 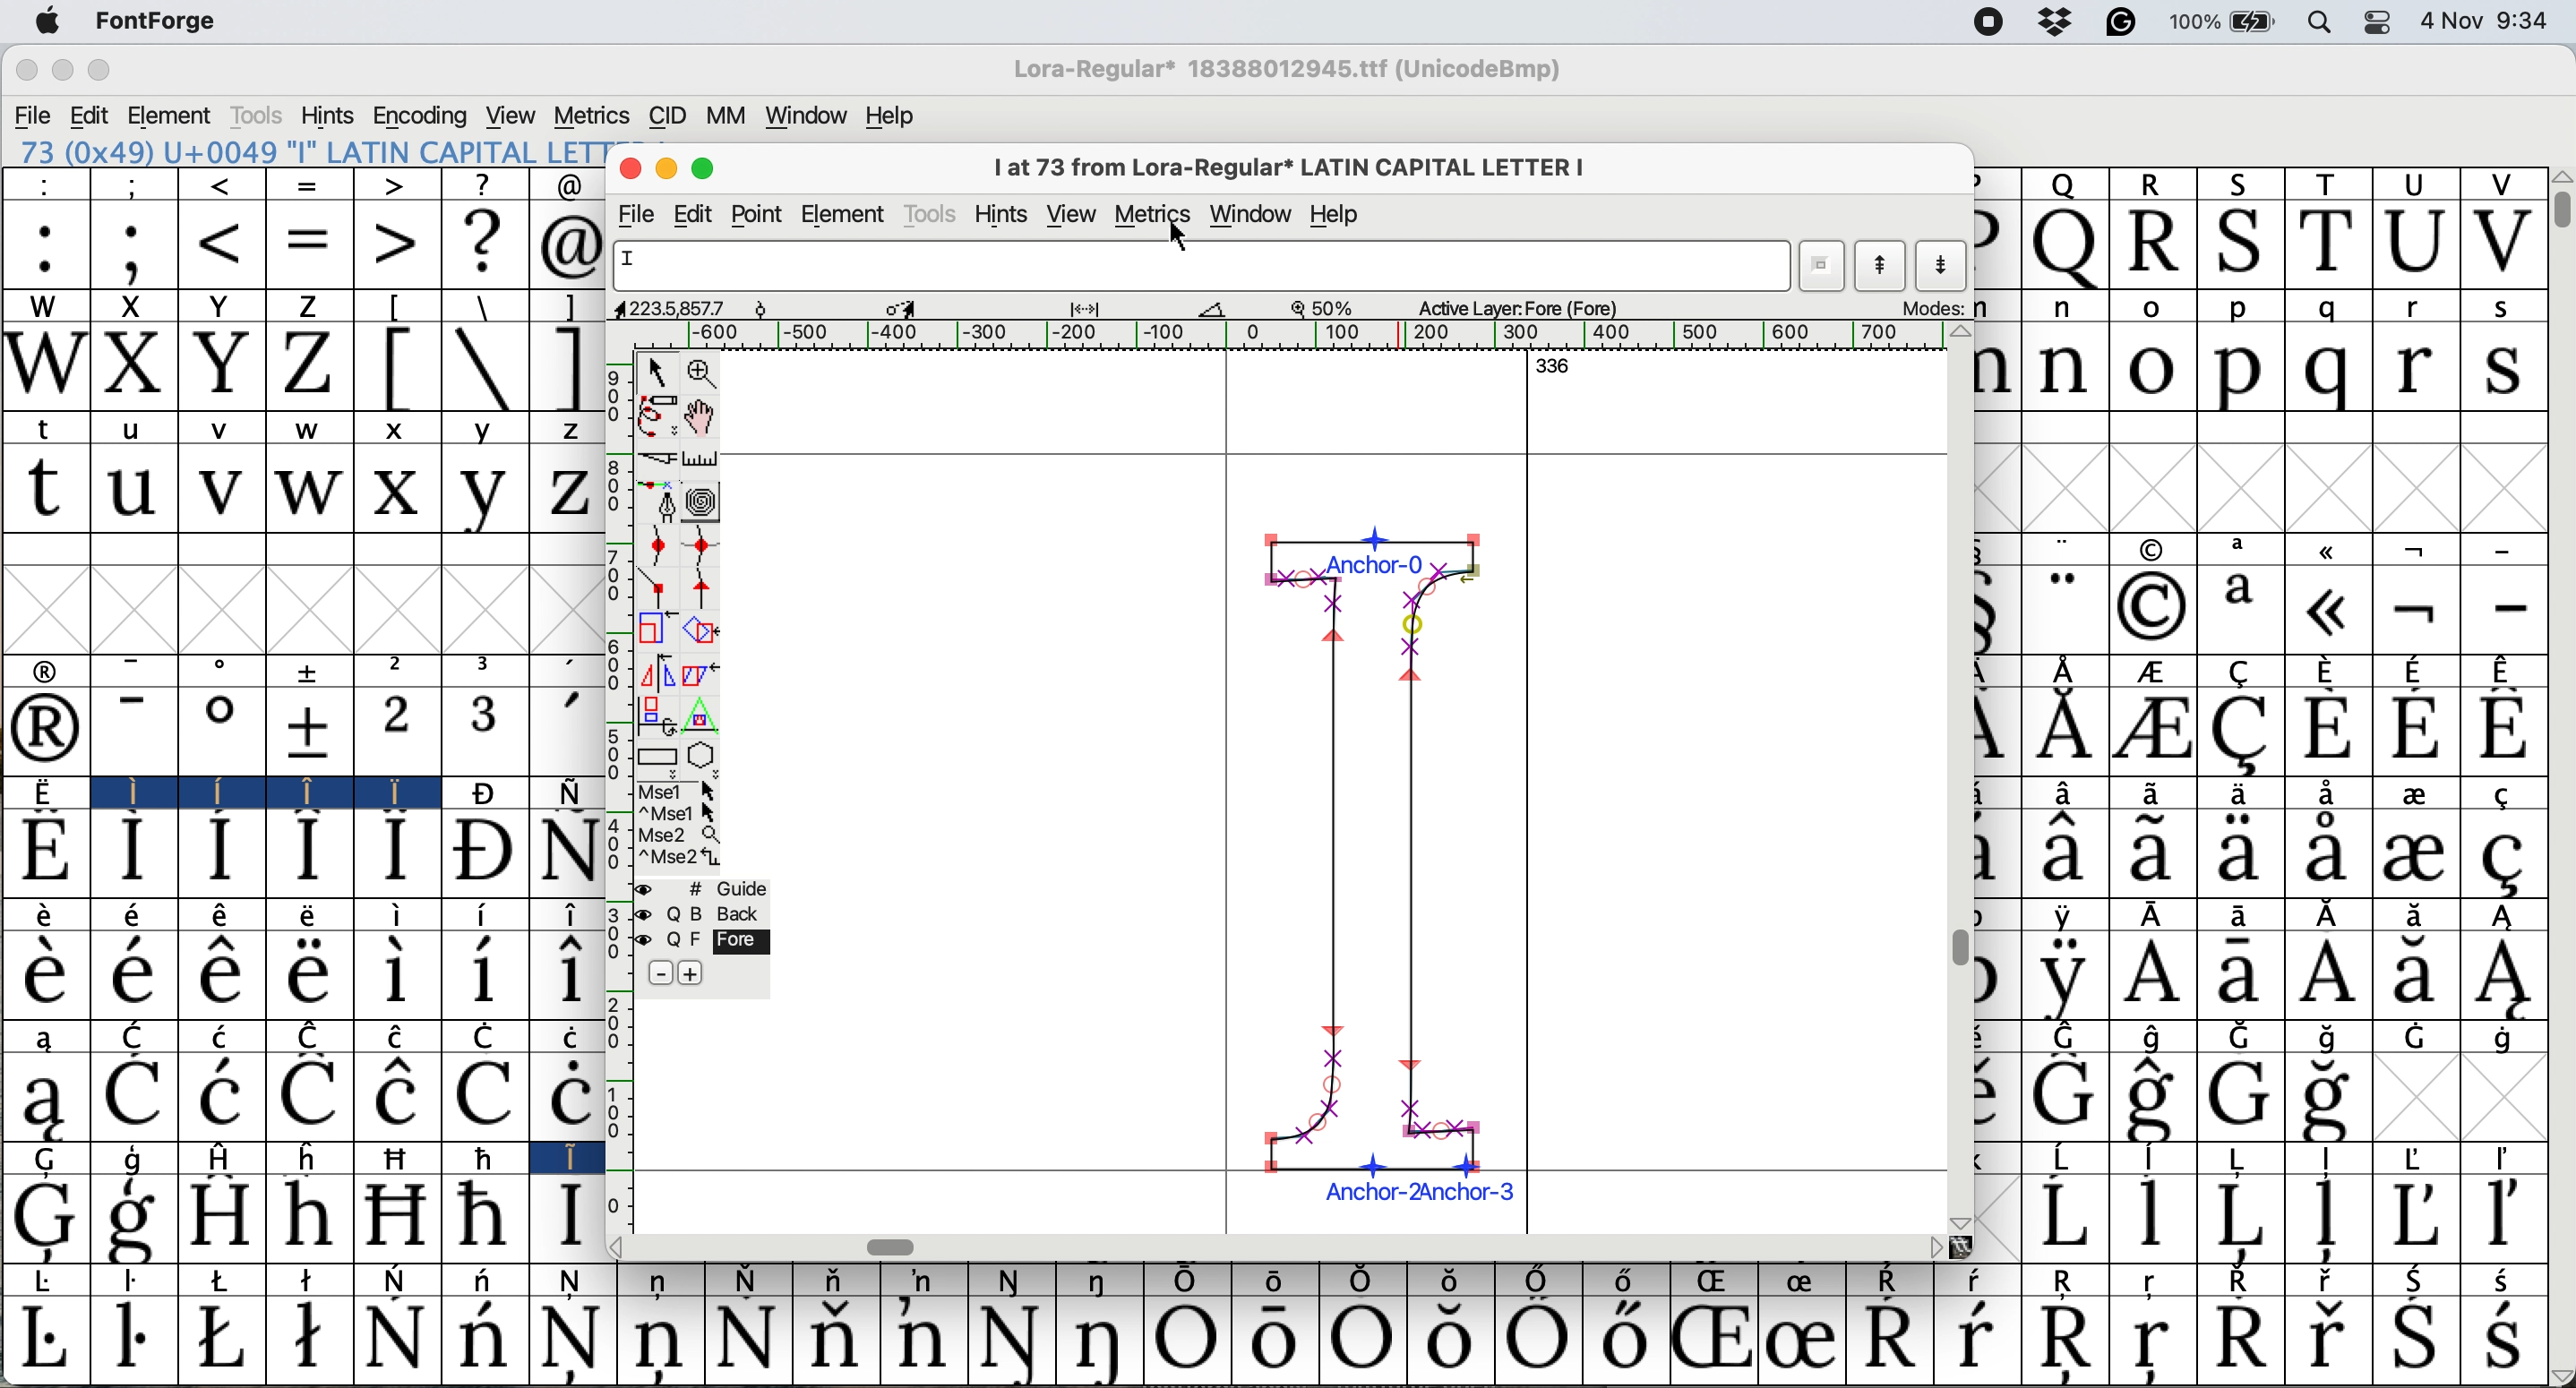 I want to click on >, so click(x=392, y=186).